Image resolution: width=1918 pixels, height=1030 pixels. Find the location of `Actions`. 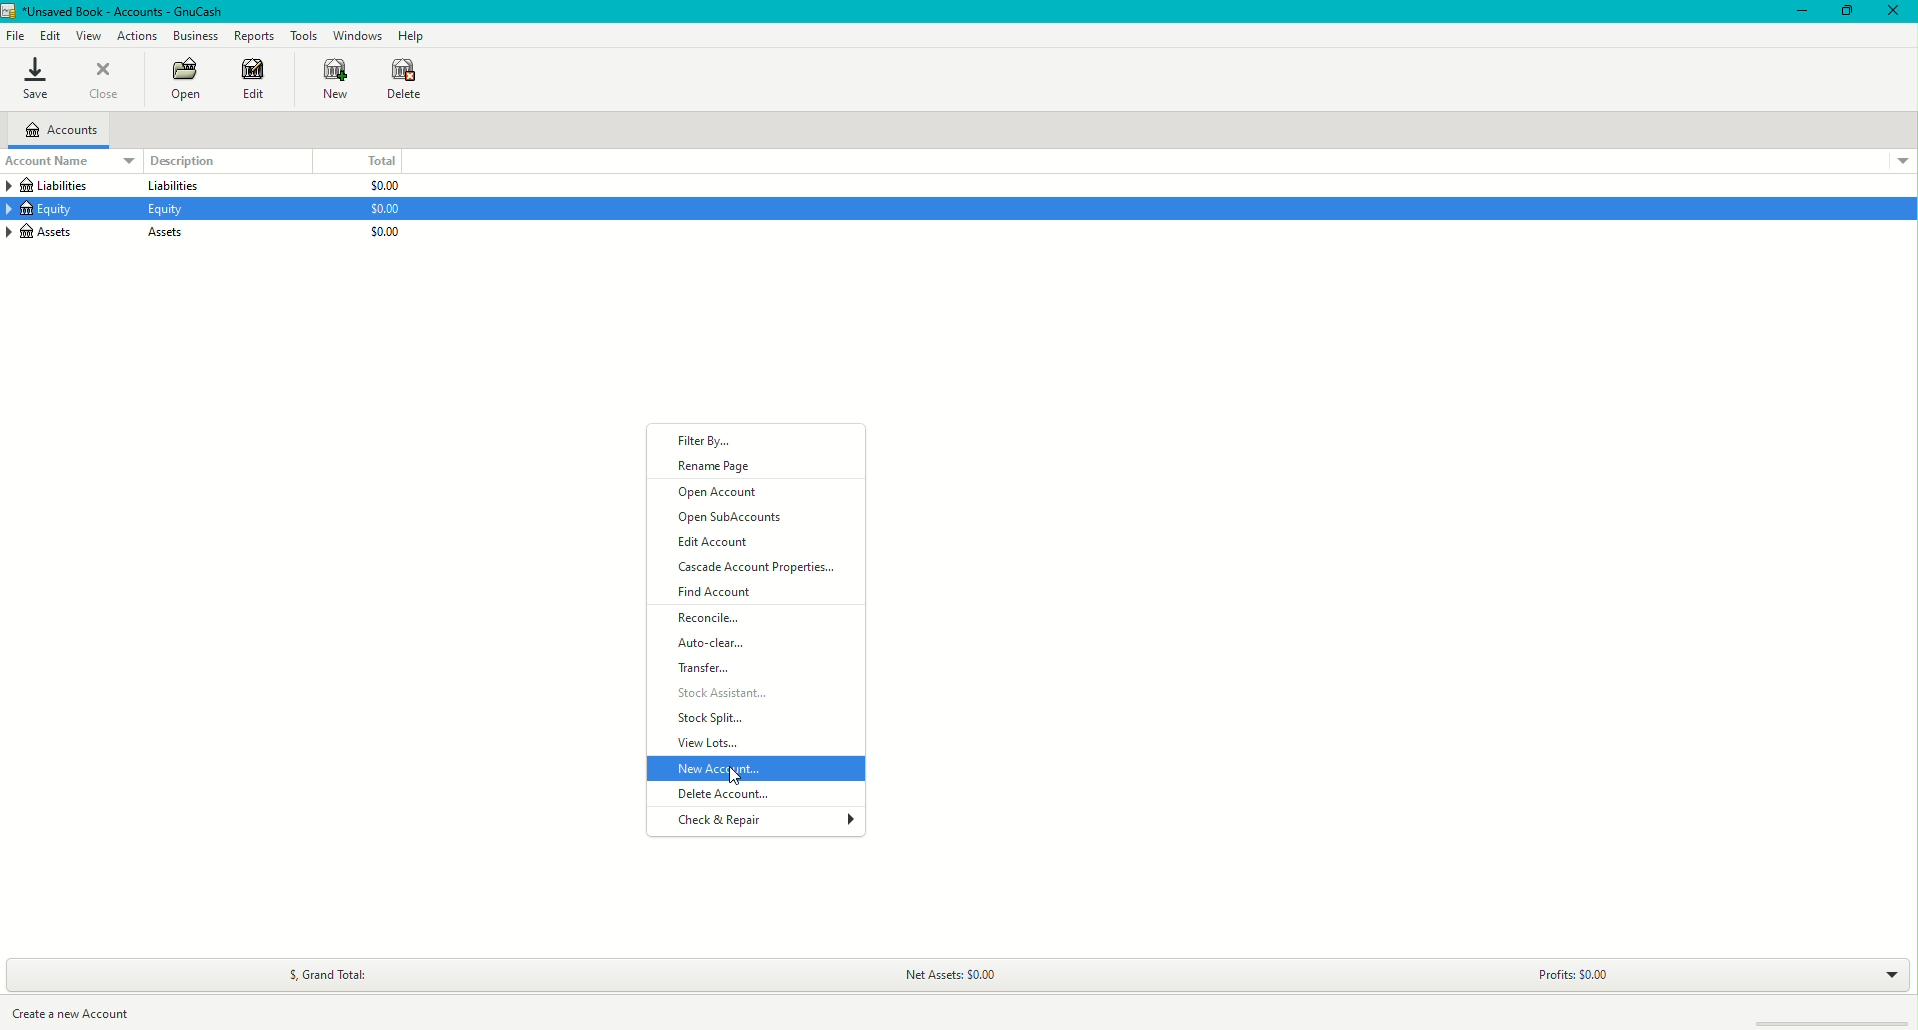

Actions is located at coordinates (140, 36).